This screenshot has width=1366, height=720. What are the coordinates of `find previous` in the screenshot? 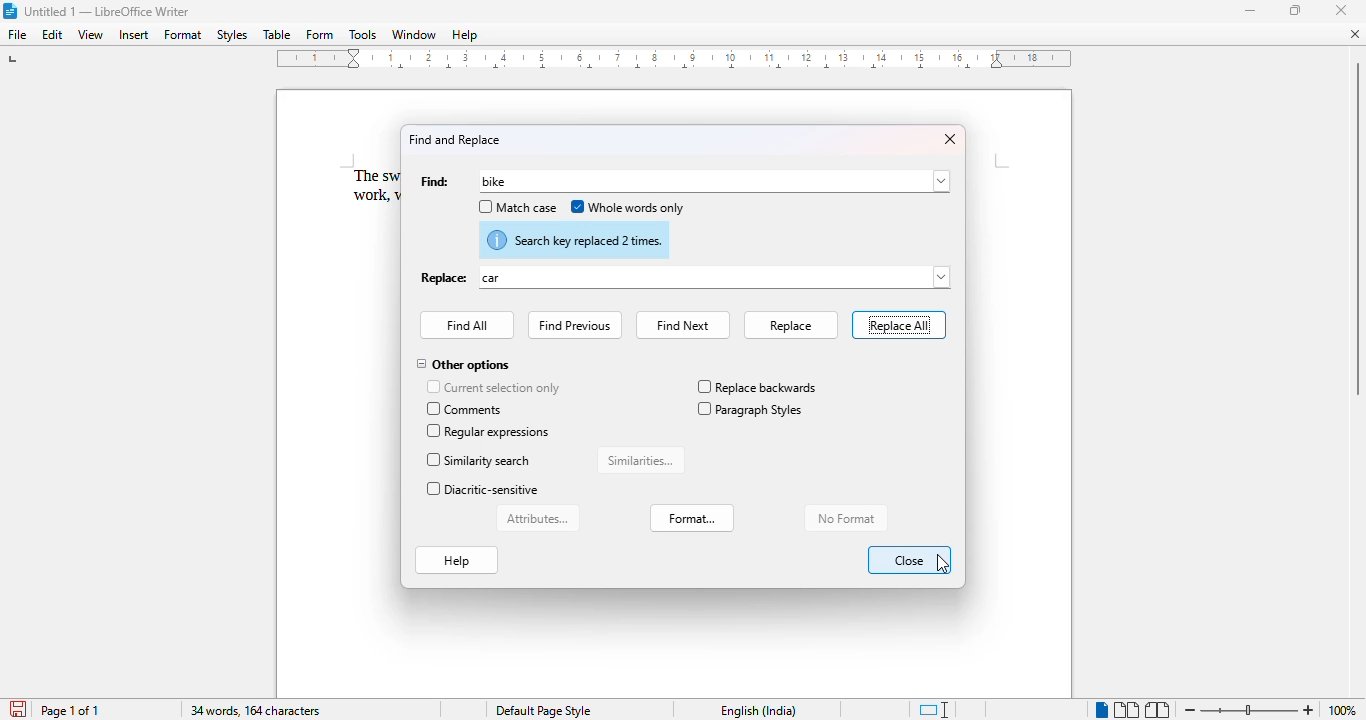 It's located at (575, 326).